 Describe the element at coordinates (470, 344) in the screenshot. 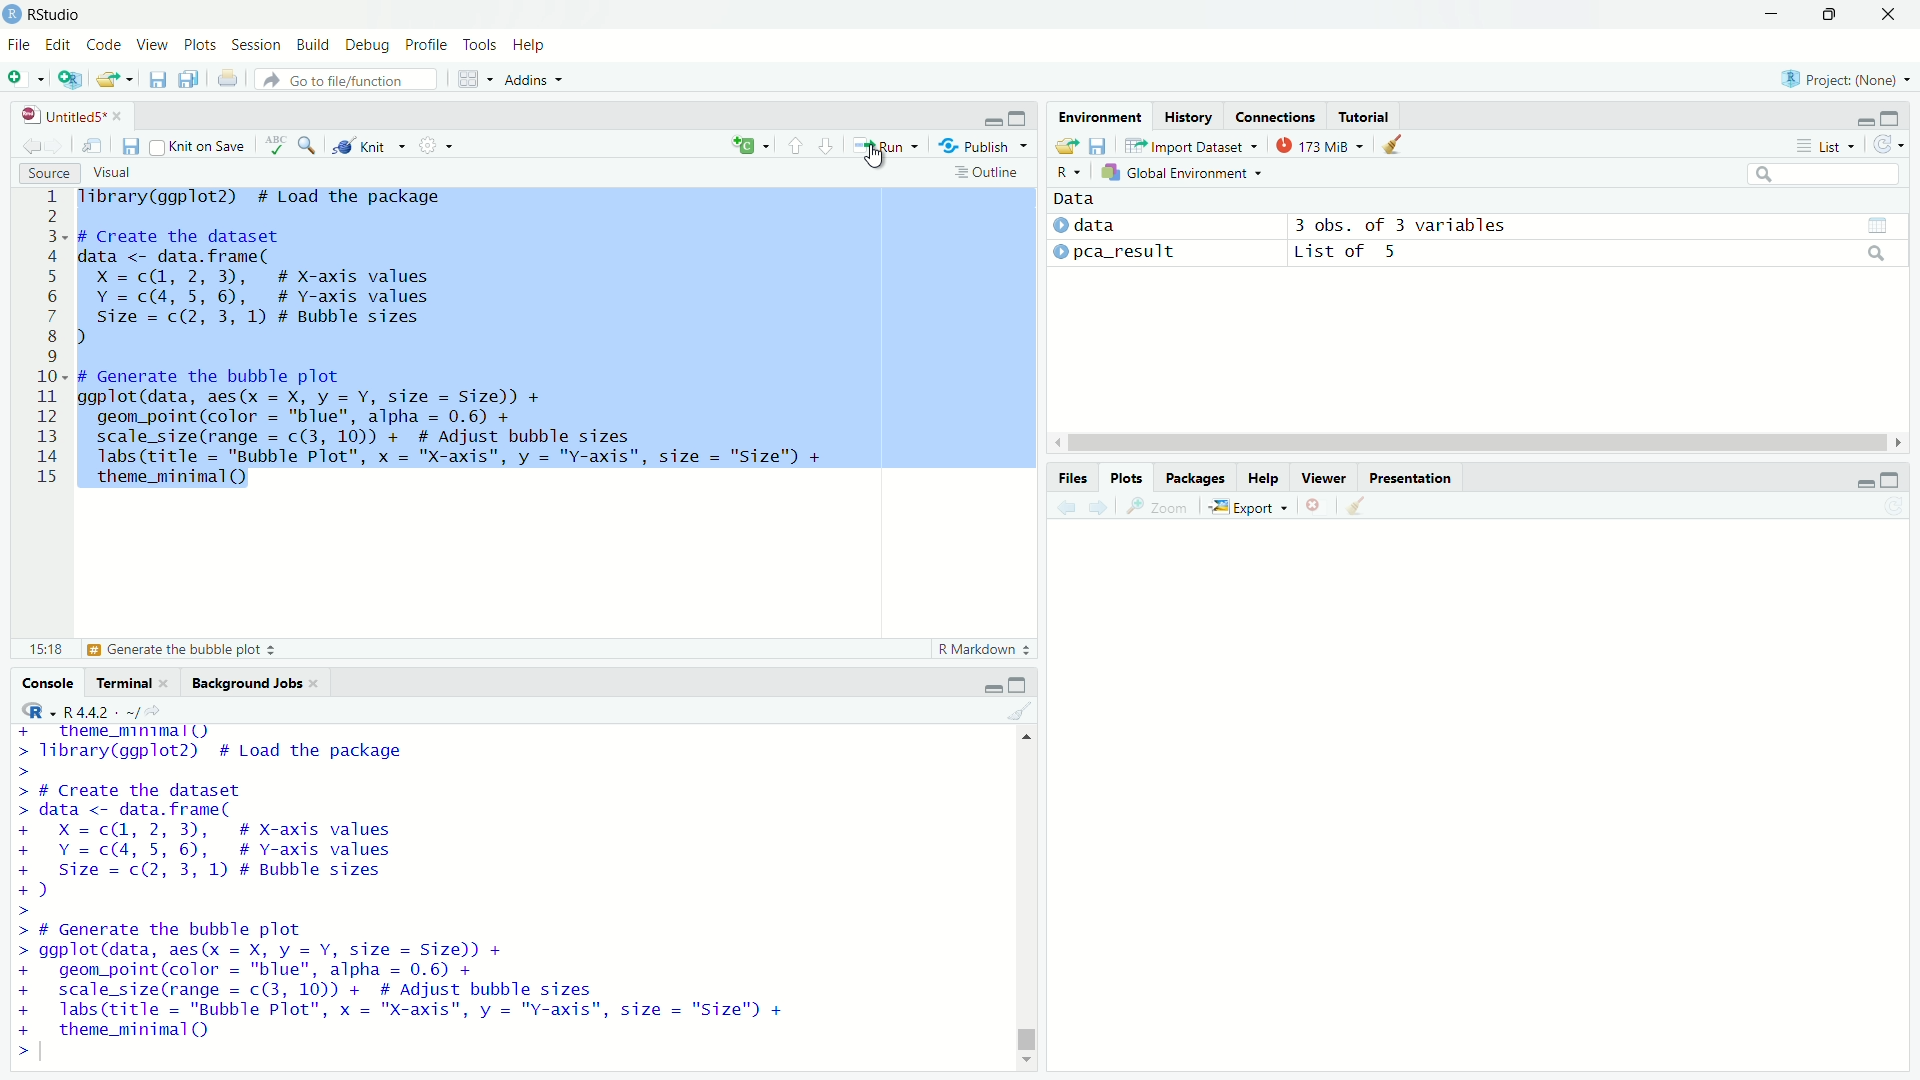

I see `Tibrary(ggplot2) # Load the package

# Create the dataset

data <- data. frame(
X =c@, 2, 3), # X-axis values
Y =c(4,5, 6), # Y-axis values
Size = c(2, 3, 1) # Bubble sizes 1

)

# Generate the bubble plot

ggplot(data, aes(x = X, y = Y, size = Size)) +
geom_point(color = "blue", alpha = 0.6) +
scale_size(range = c(3, 10)) + # Adjust bubble sizes
labs (title = "Bubble Plot", x = "X-axis", y = "Y-axis", size = "Size") +
theme_minimal()` at that location.